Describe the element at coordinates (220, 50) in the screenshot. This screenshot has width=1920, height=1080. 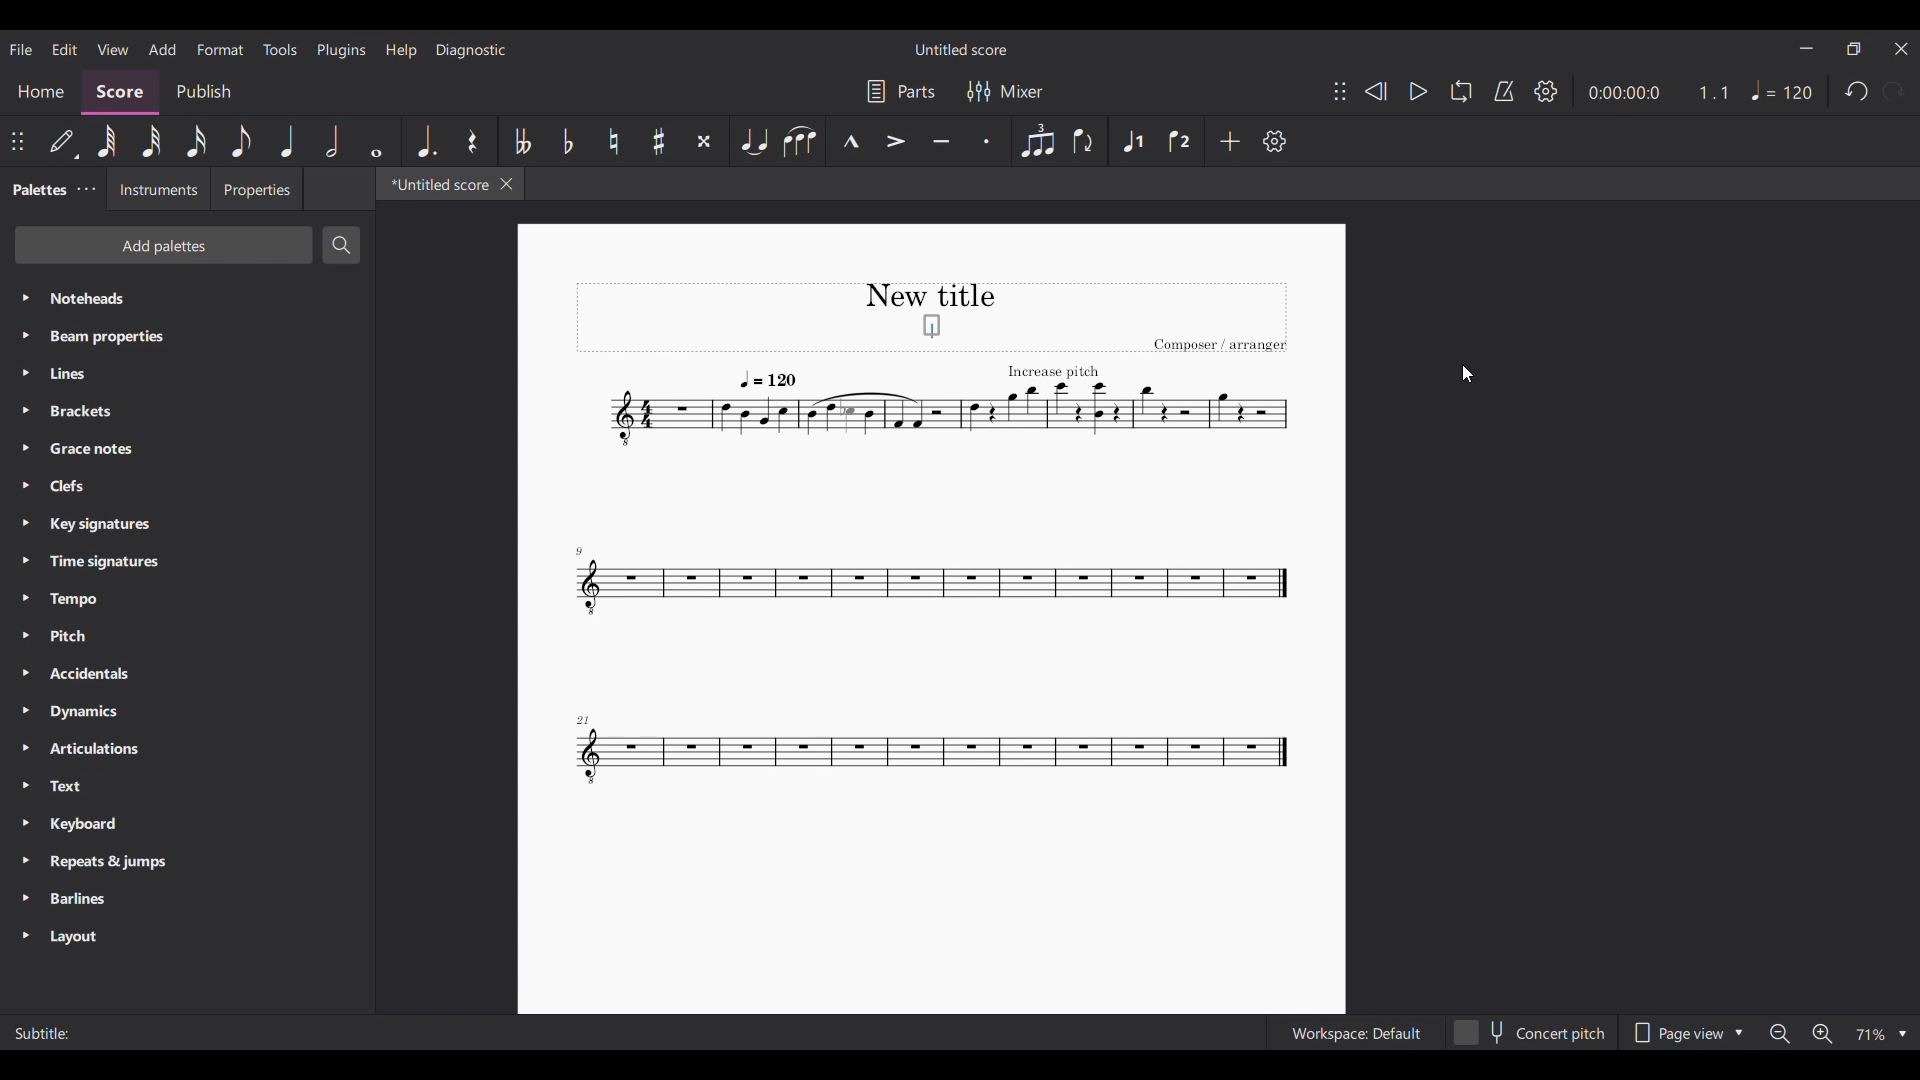
I see `Format menu` at that location.